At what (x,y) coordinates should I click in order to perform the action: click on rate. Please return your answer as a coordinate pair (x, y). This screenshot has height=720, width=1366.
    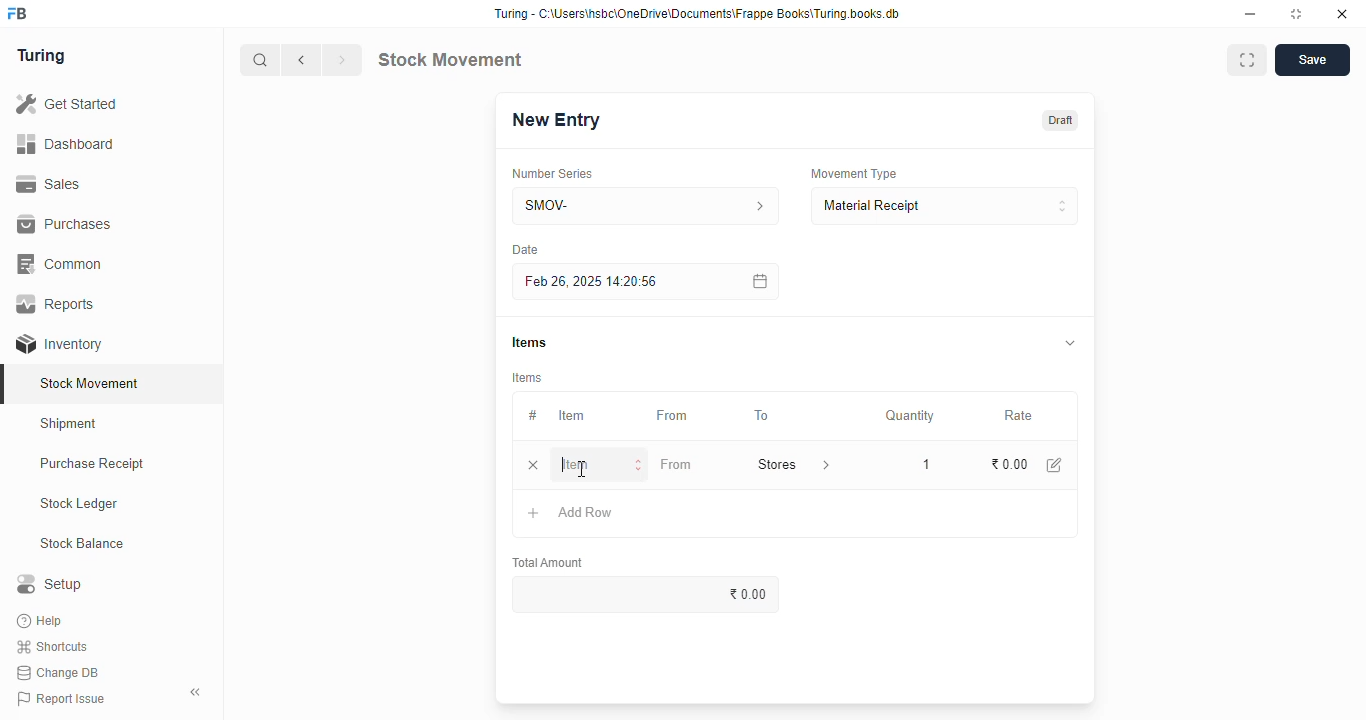
    Looking at the image, I should click on (1019, 416).